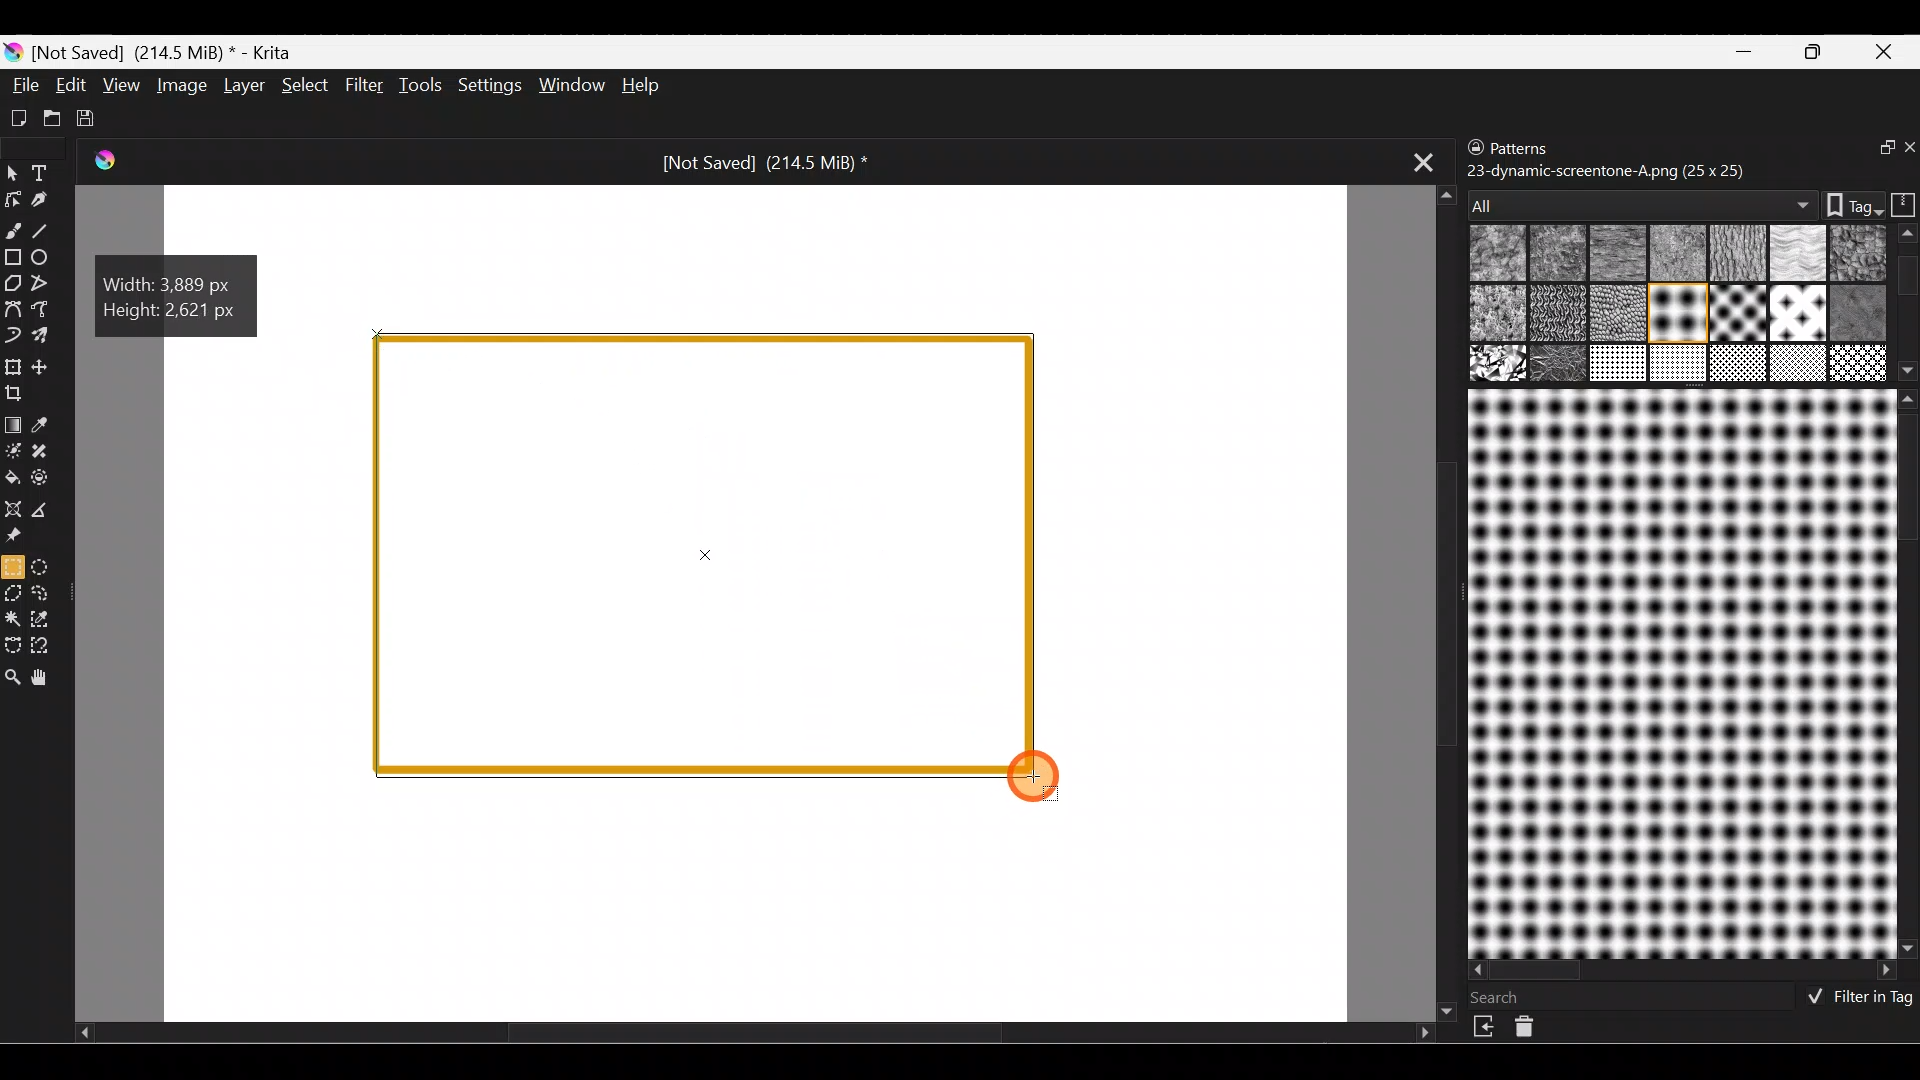  I want to click on Line tool, so click(50, 230).